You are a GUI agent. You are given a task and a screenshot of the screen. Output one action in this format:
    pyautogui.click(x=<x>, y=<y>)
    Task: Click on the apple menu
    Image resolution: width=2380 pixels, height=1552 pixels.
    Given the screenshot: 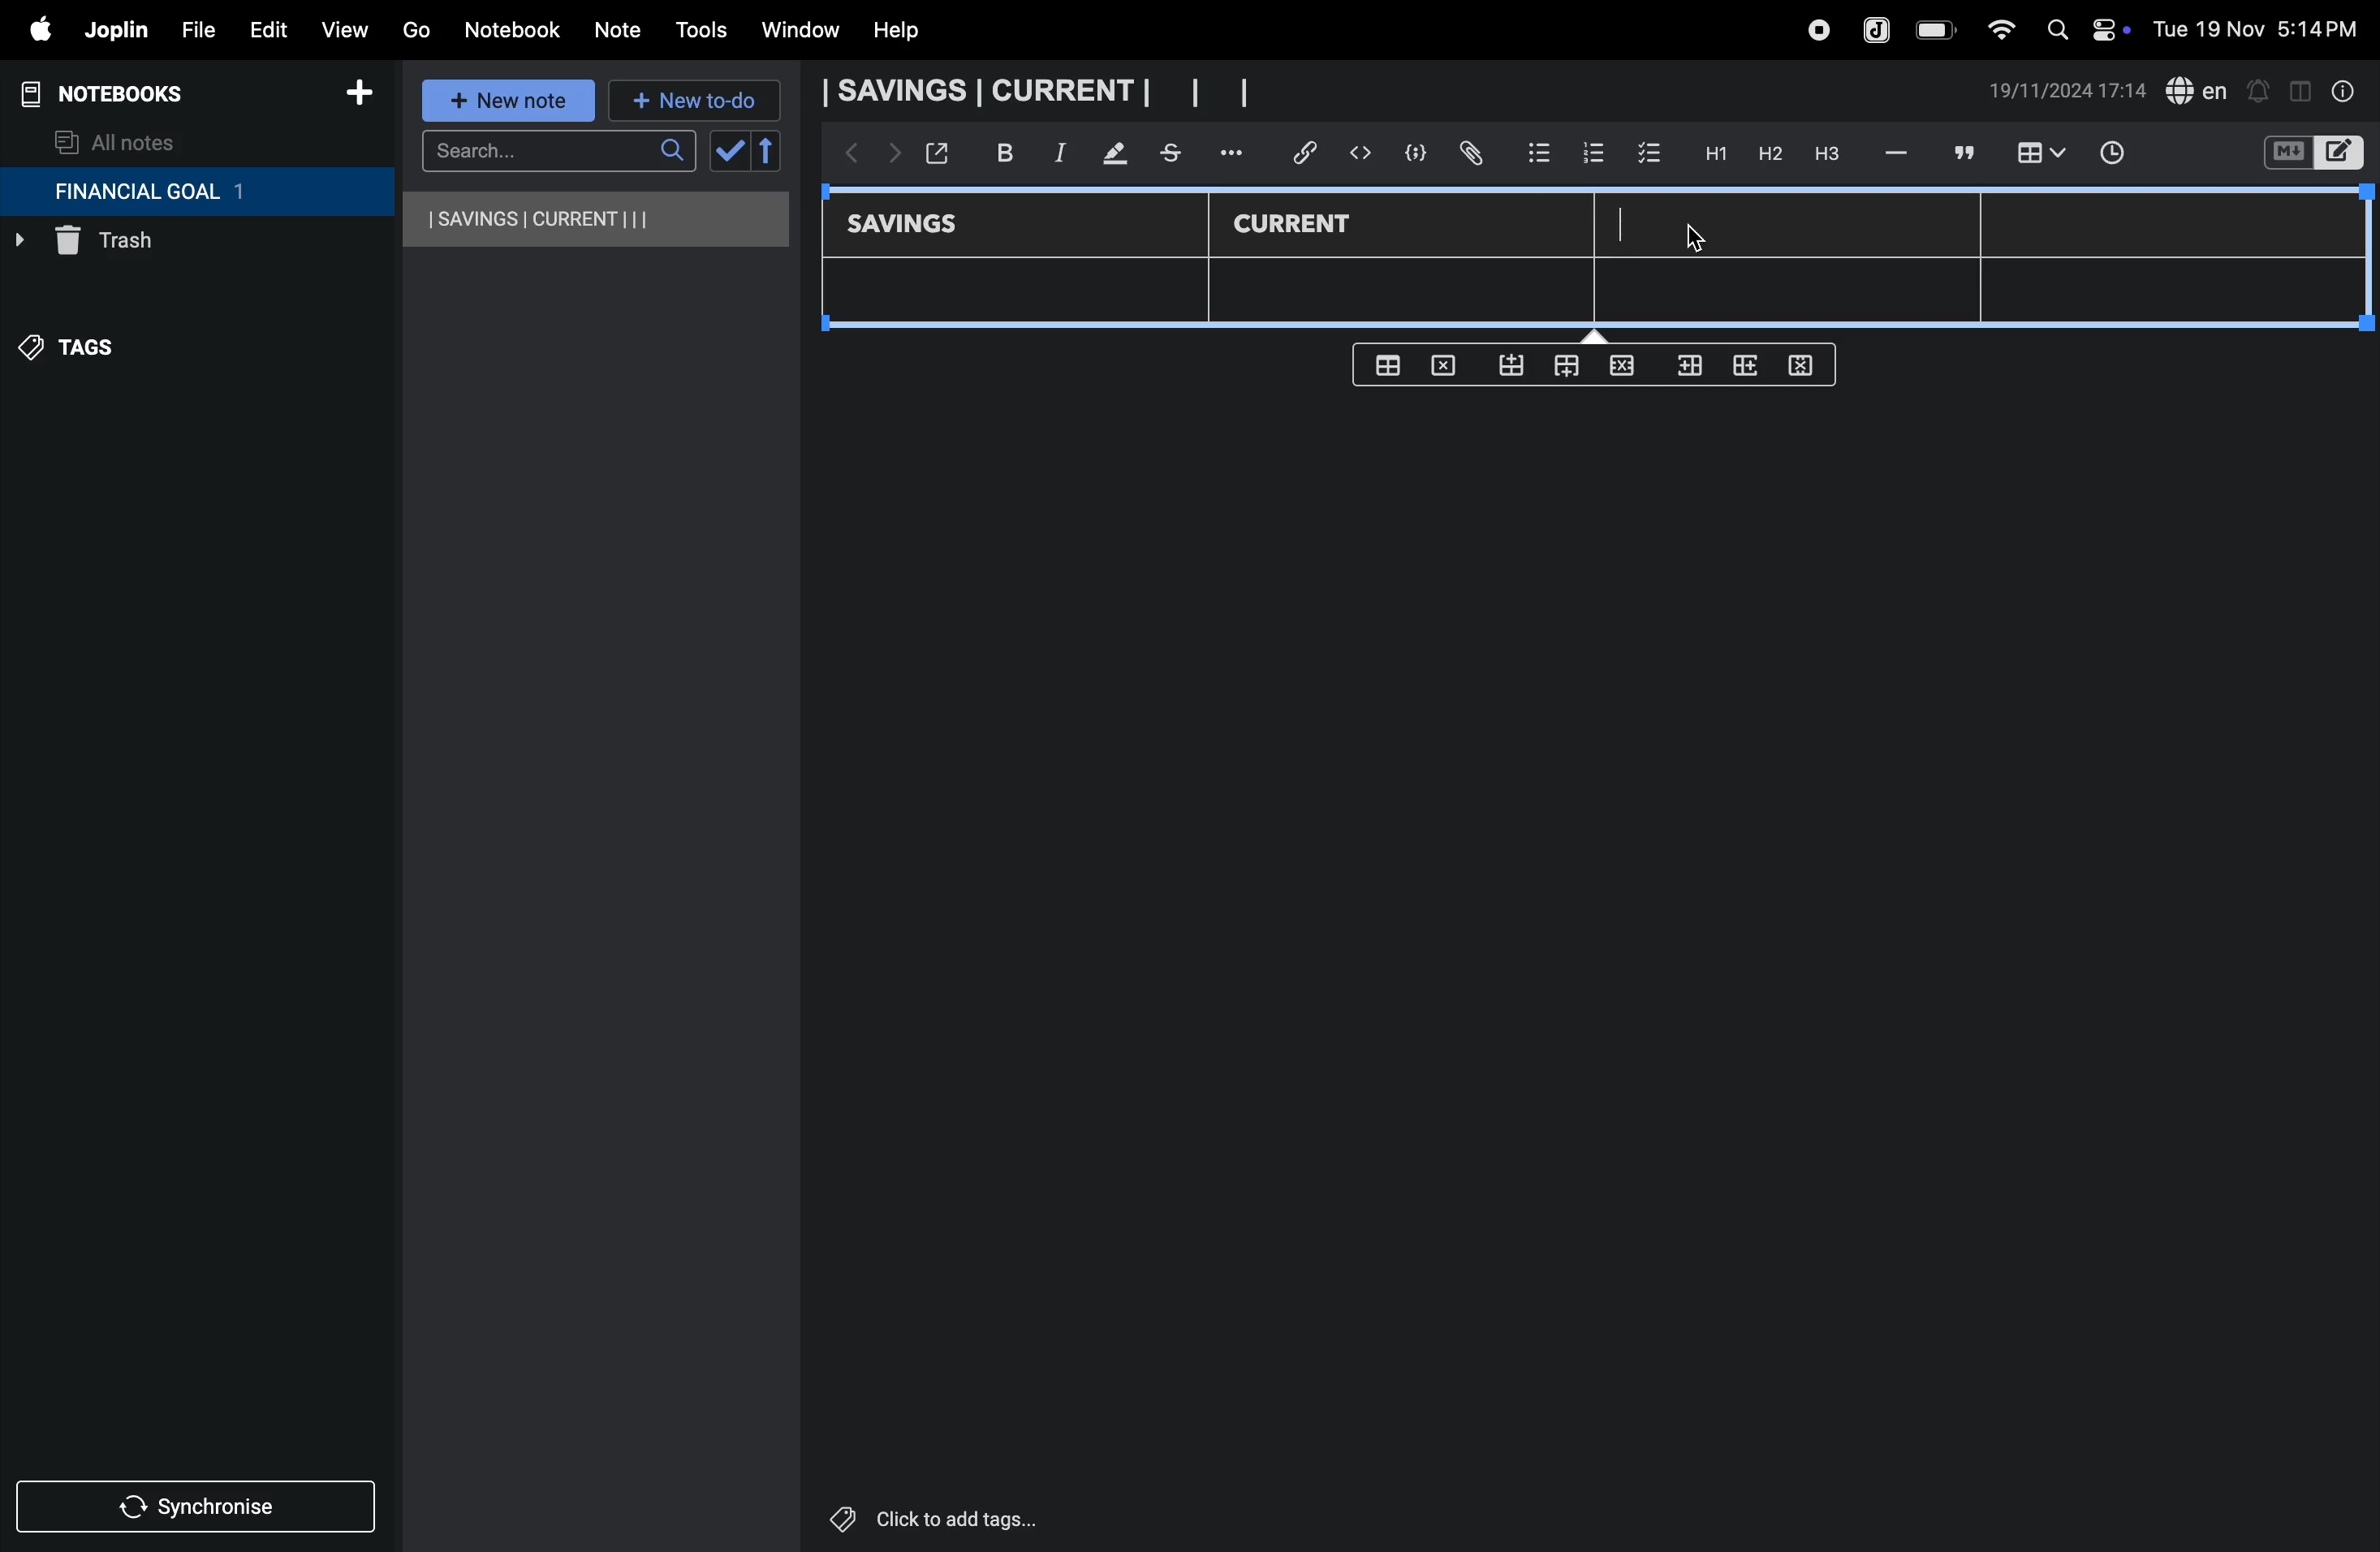 What is the action you would take?
    pyautogui.click(x=30, y=29)
    